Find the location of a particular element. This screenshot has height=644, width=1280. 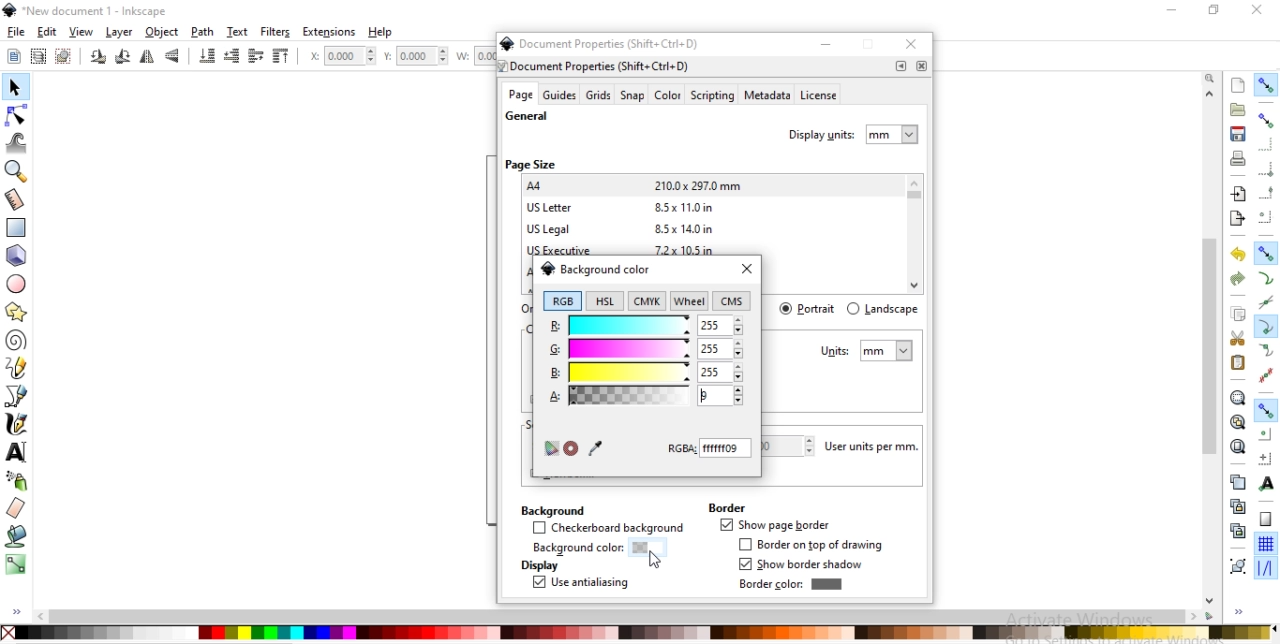

draw freehand lines is located at coordinates (16, 368).